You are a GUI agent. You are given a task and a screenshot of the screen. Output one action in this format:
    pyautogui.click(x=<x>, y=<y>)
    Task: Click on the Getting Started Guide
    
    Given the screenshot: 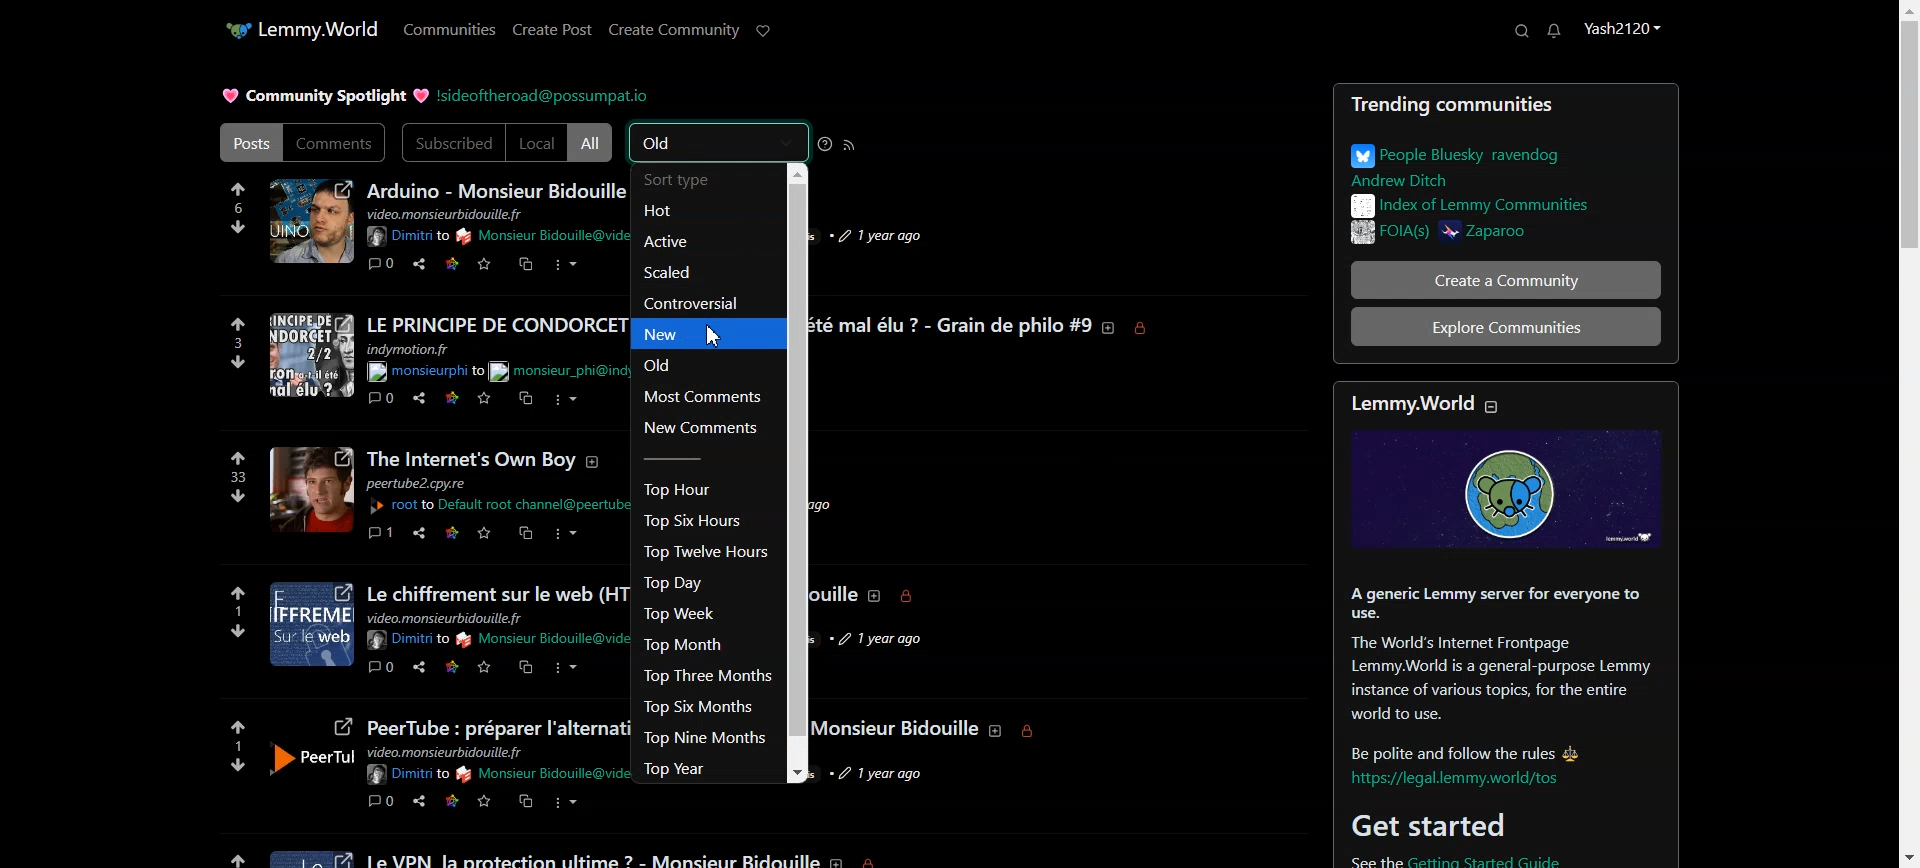 What is the action you would take?
    pyautogui.click(x=1522, y=860)
    